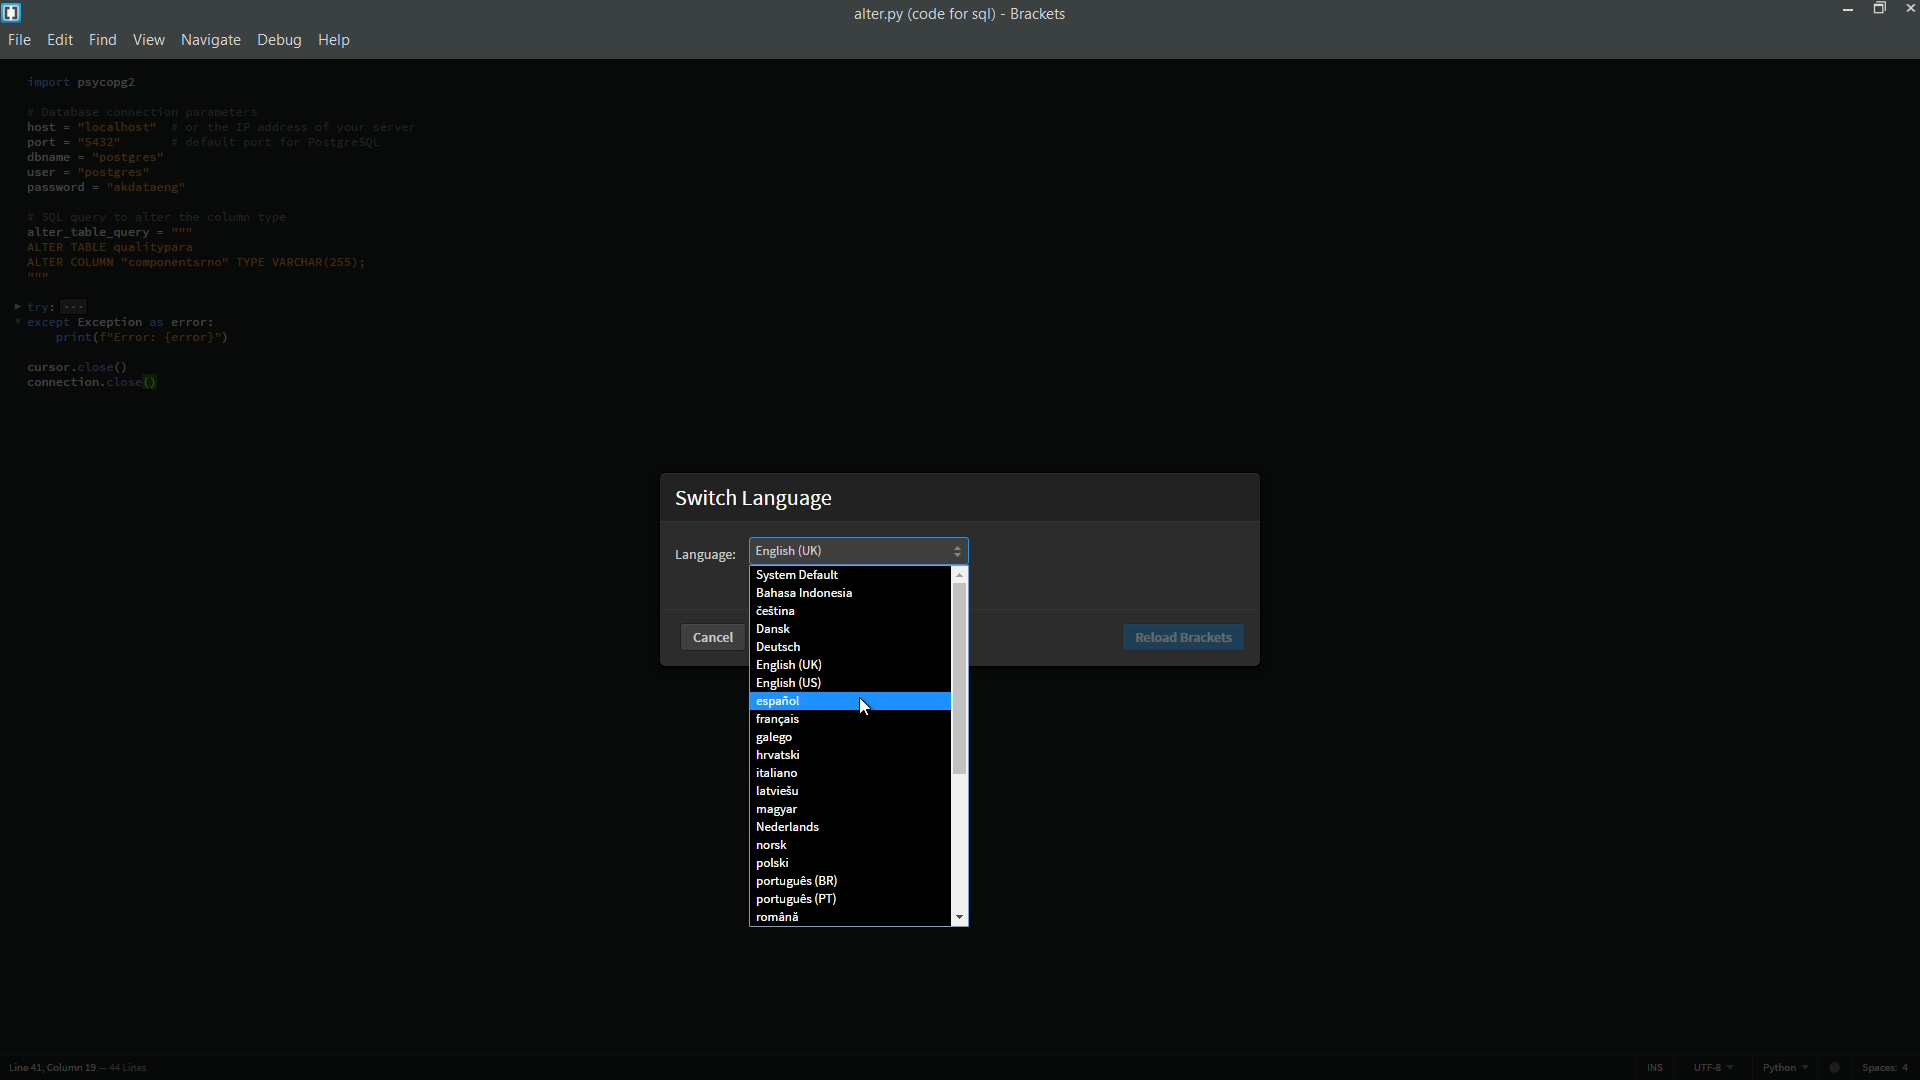 The width and height of the screenshot is (1920, 1080). I want to click on file namez, so click(925, 14).